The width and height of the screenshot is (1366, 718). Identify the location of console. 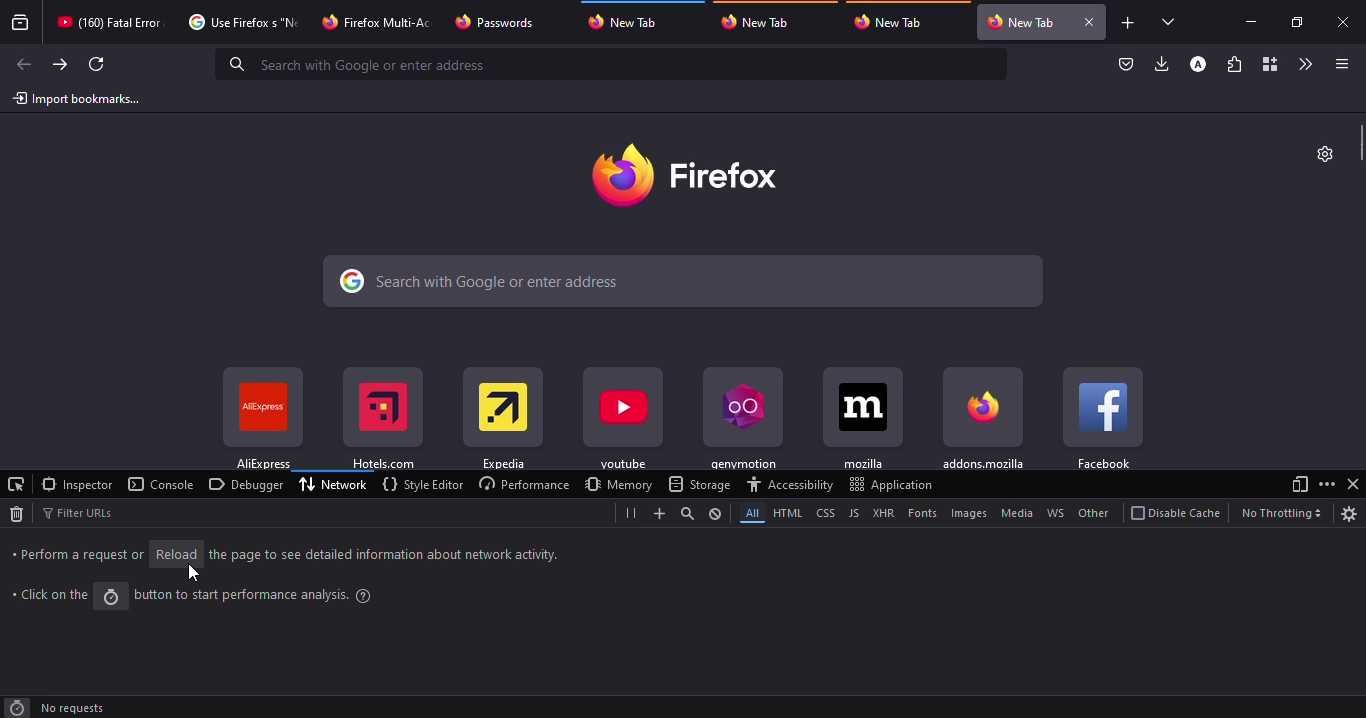
(162, 484).